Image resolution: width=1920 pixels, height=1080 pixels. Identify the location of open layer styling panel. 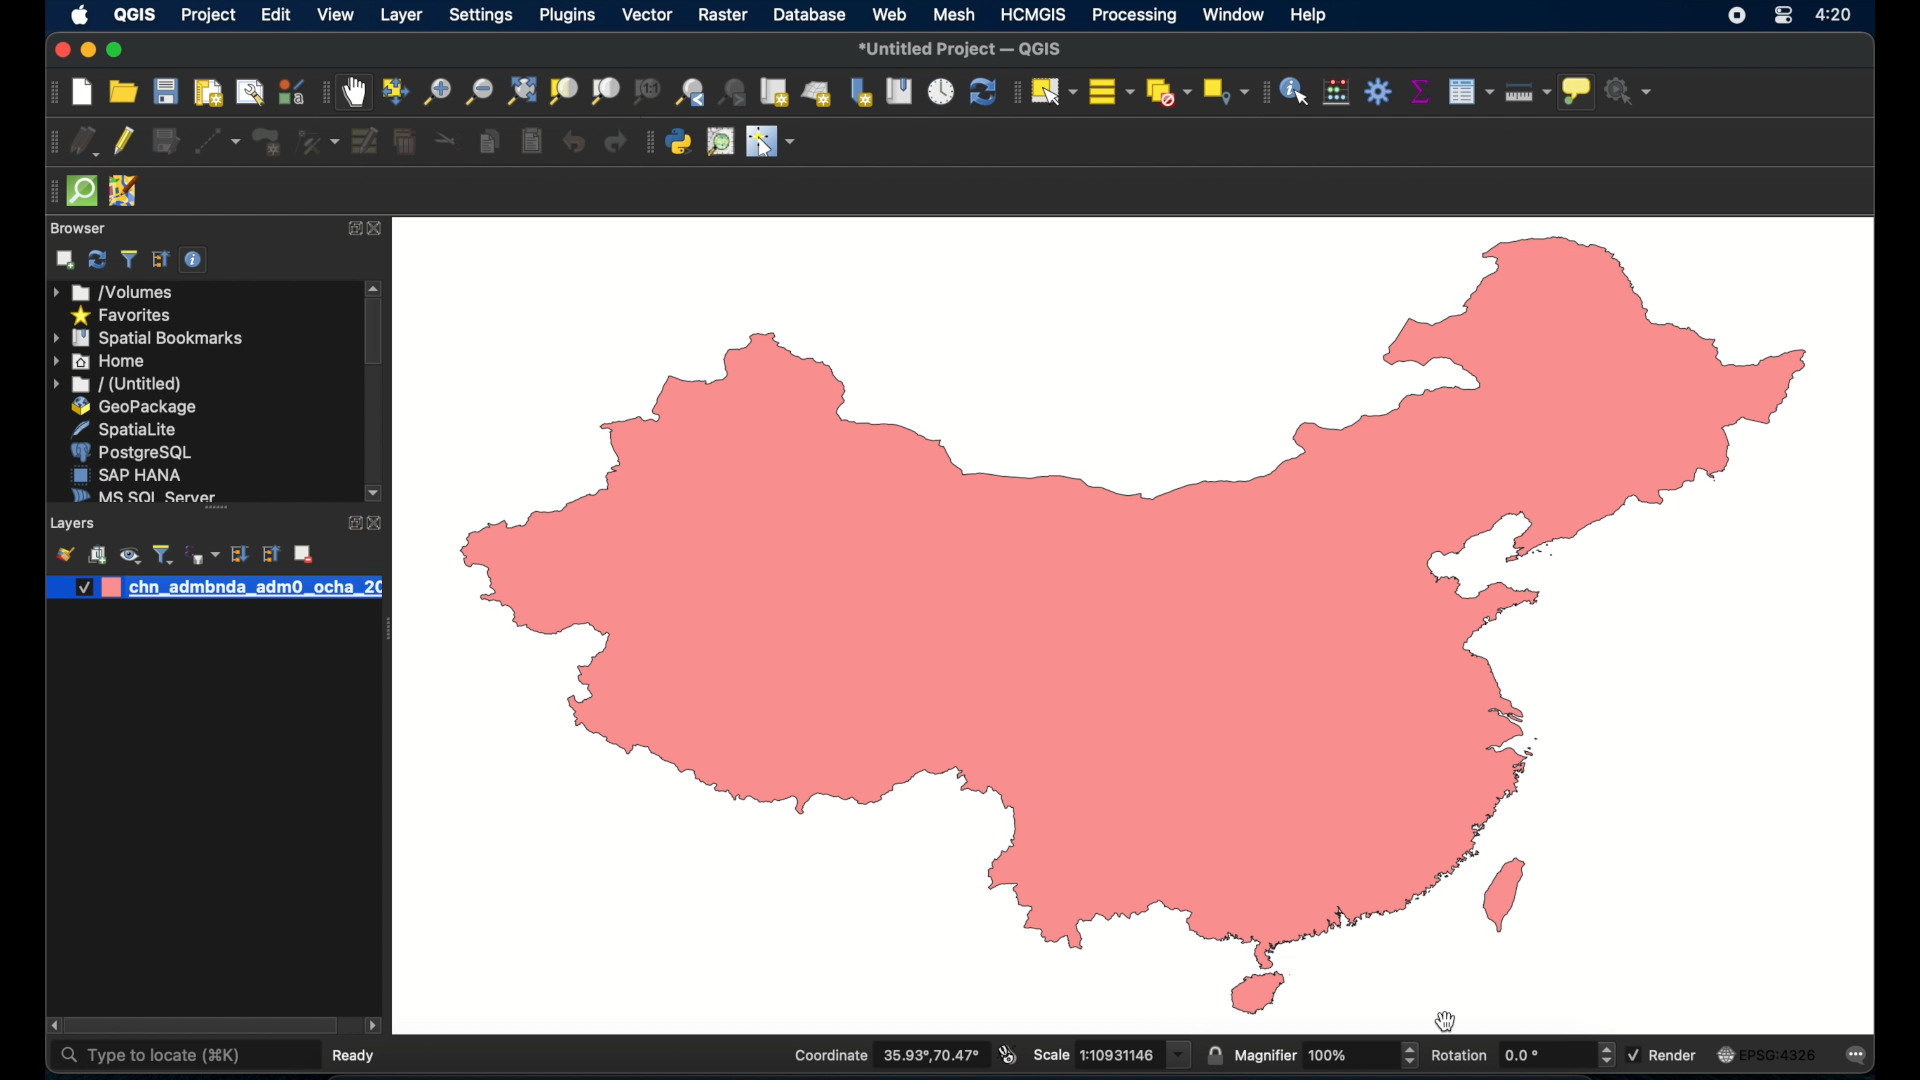
(65, 554).